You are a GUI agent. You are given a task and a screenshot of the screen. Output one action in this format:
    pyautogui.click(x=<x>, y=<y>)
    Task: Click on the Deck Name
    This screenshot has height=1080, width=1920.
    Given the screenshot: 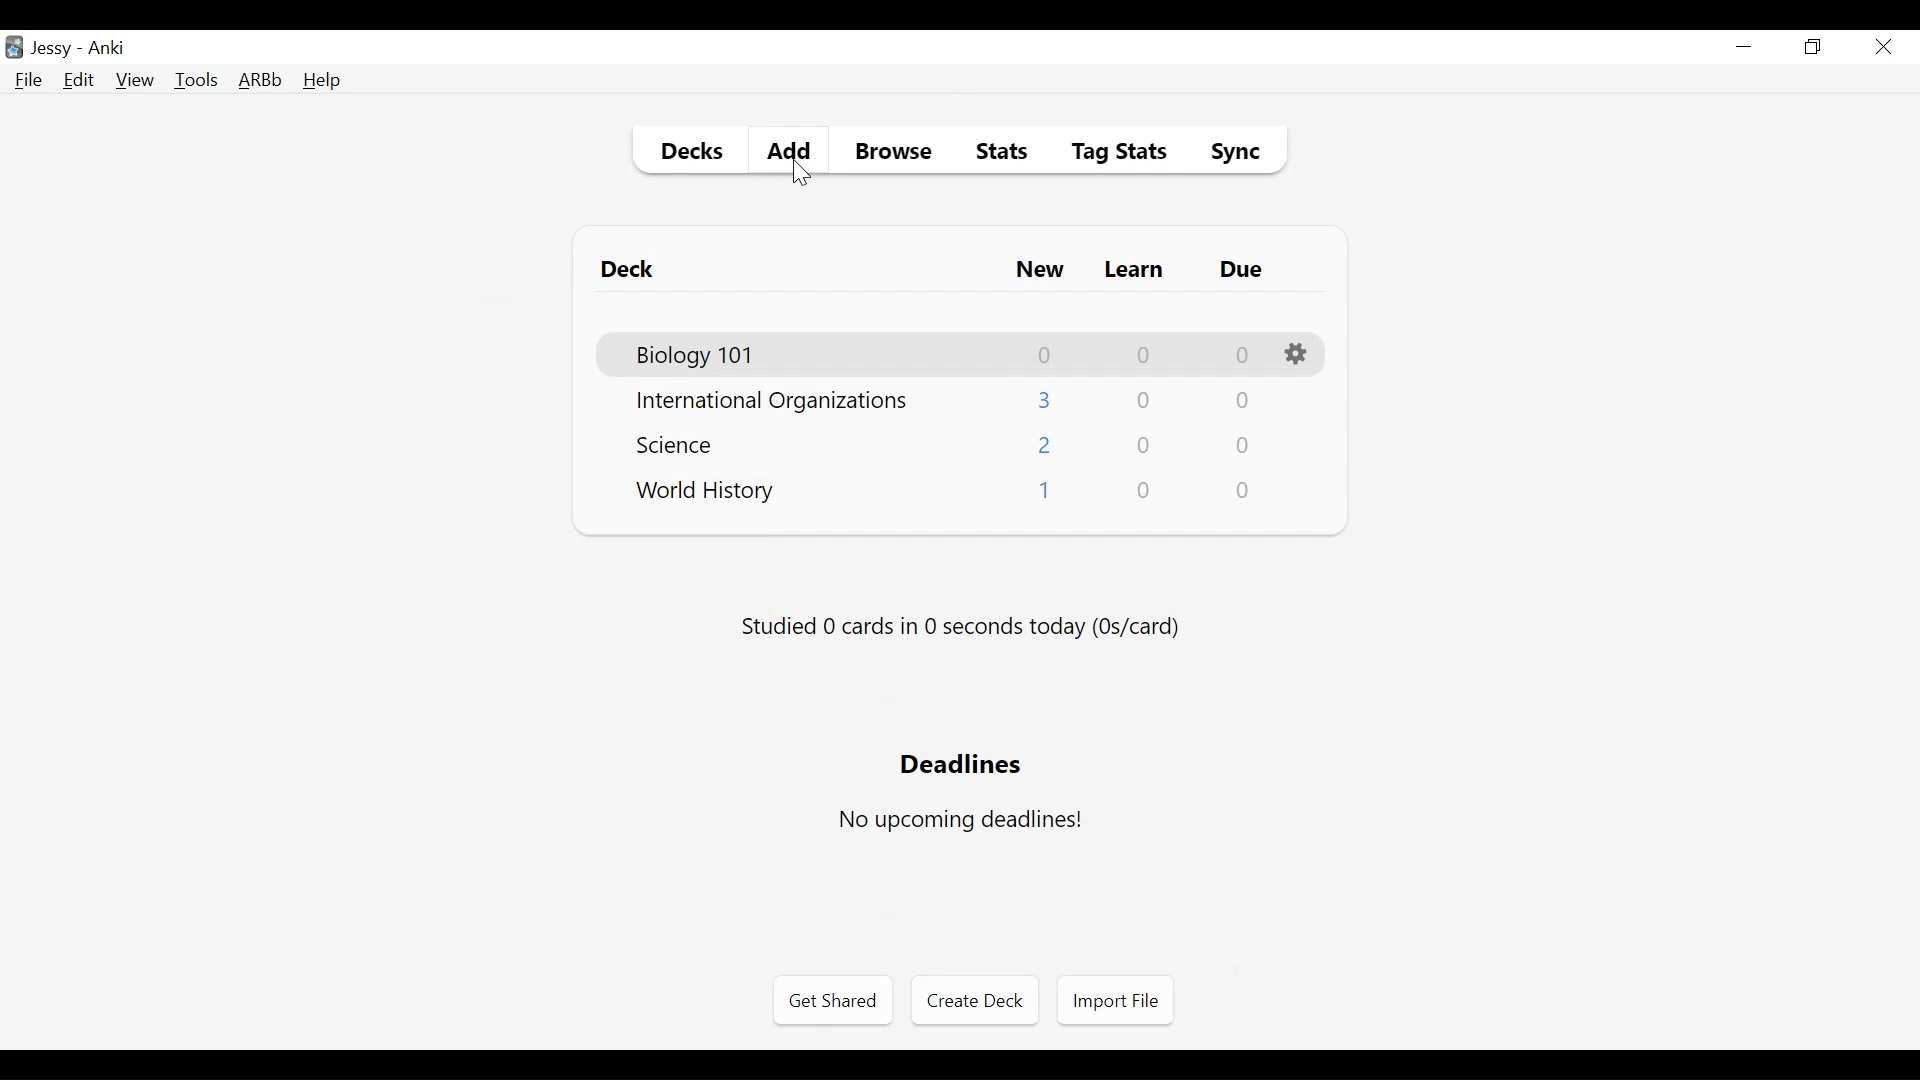 What is the action you would take?
    pyautogui.click(x=697, y=356)
    